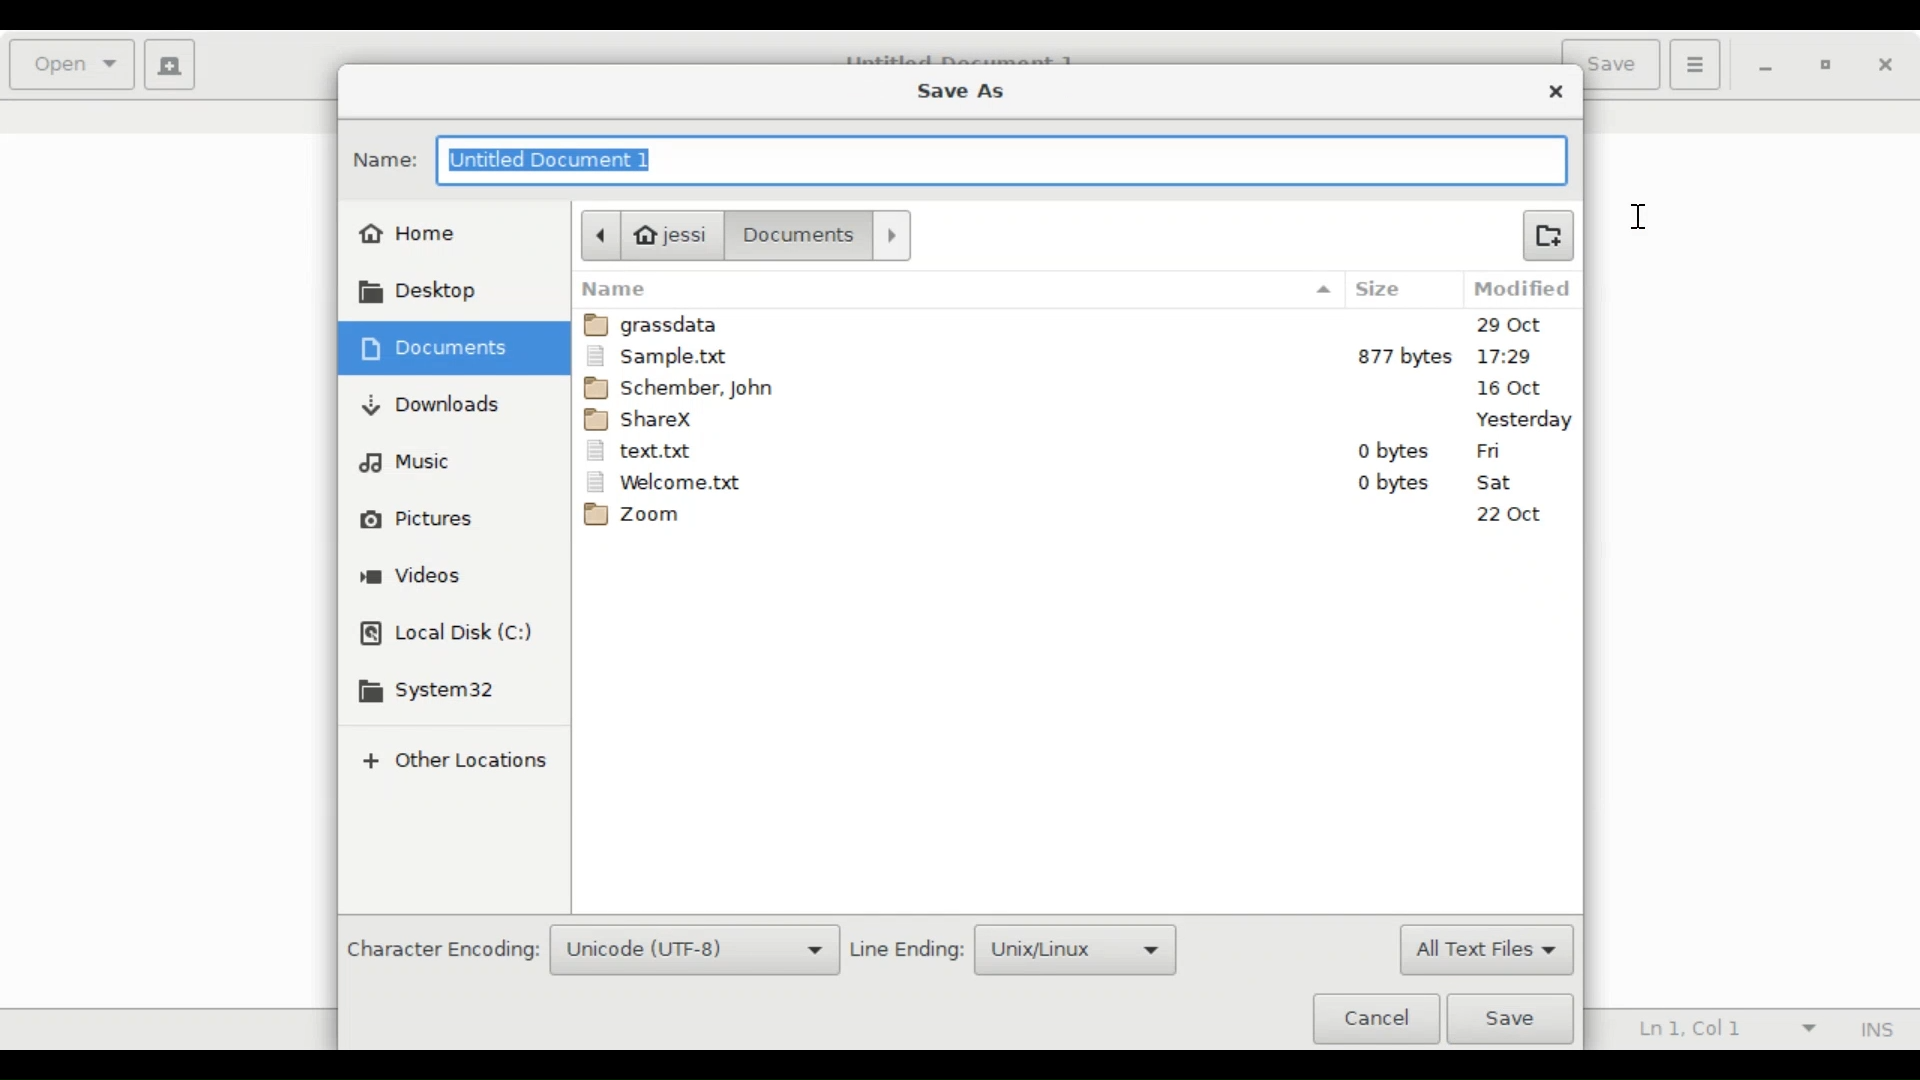 This screenshot has width=1920, height=1080. What do you see at coordinates (1485, 951) in the screenshot?
I see `All Text Files` at bounding box center [1485, 951].